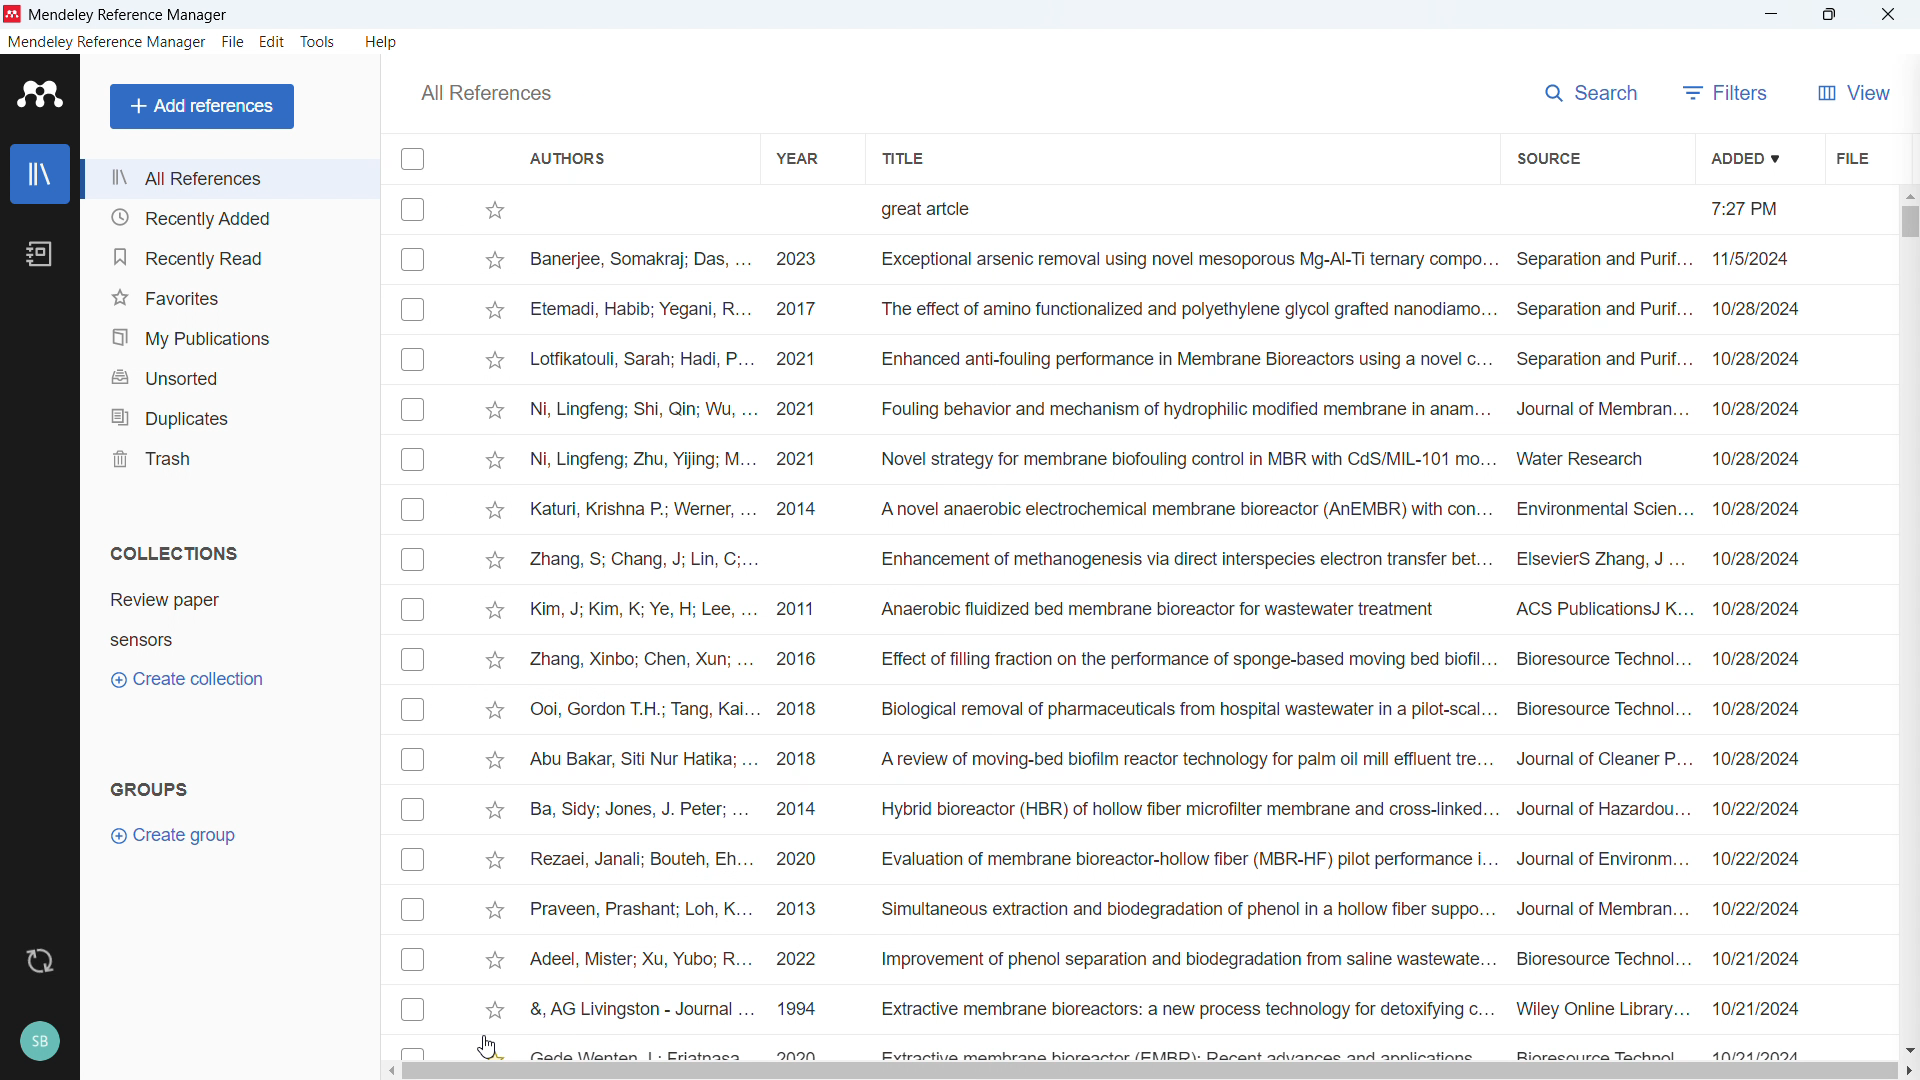 Image resolution: width=1920 pixels, height=1080 pixels. Describe the element at coordinates (1854, 92) in the screenshot. I see `View ` at that location.